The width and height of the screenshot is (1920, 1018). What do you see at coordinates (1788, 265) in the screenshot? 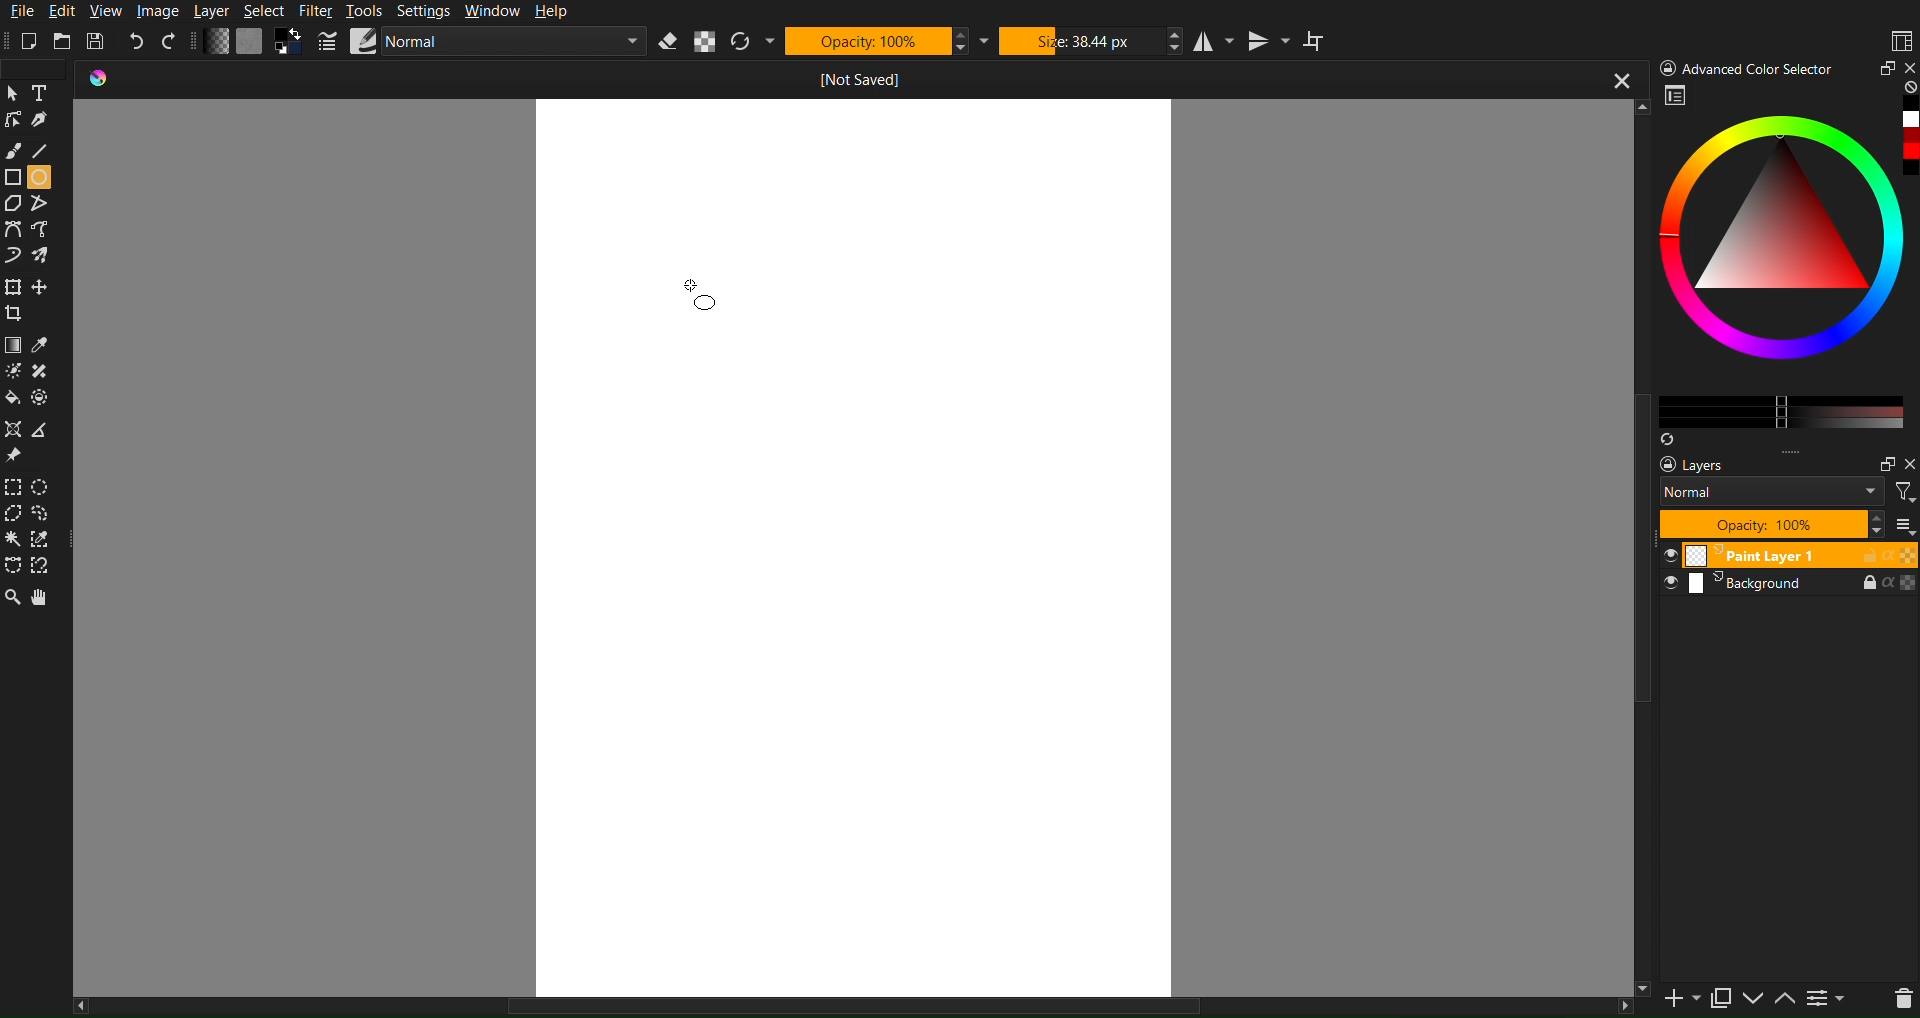
I see `Advanced Color Selector` at bounding box center [1788, 265].